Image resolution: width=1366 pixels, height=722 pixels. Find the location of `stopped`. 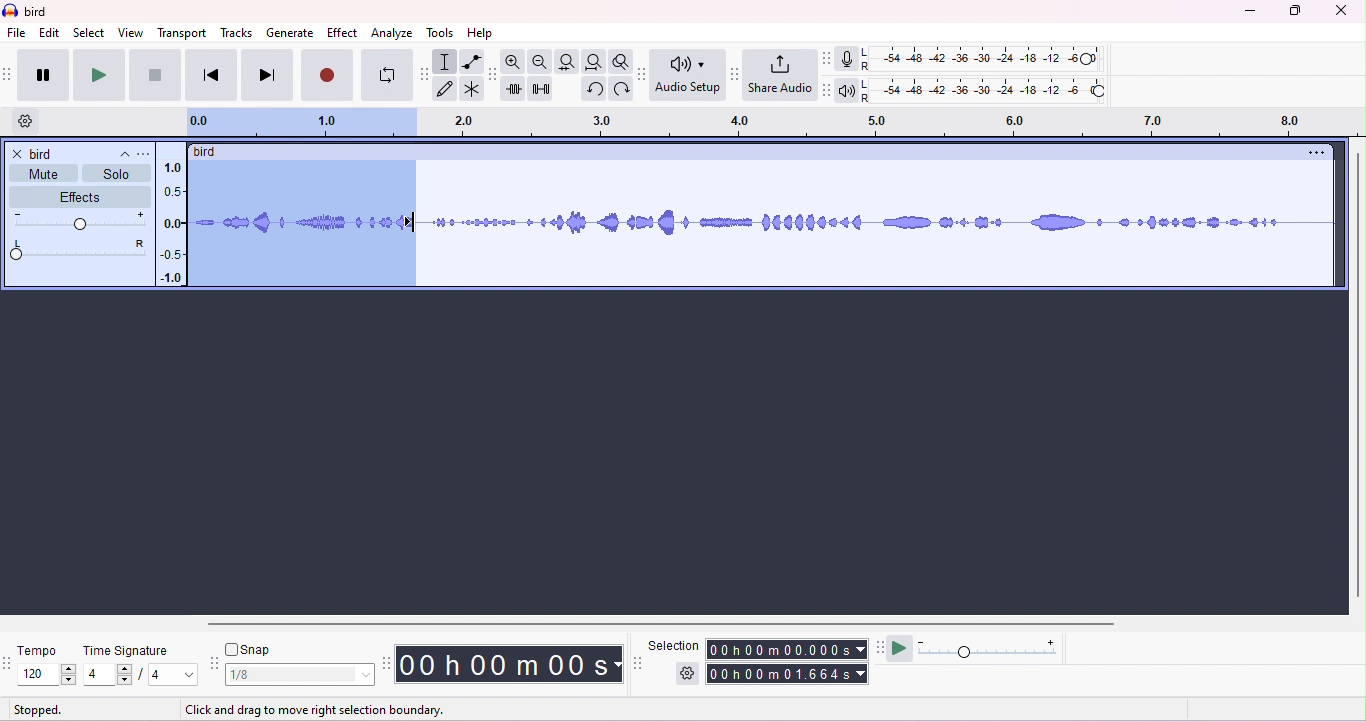

stopped is located at coordinates (38, 711).